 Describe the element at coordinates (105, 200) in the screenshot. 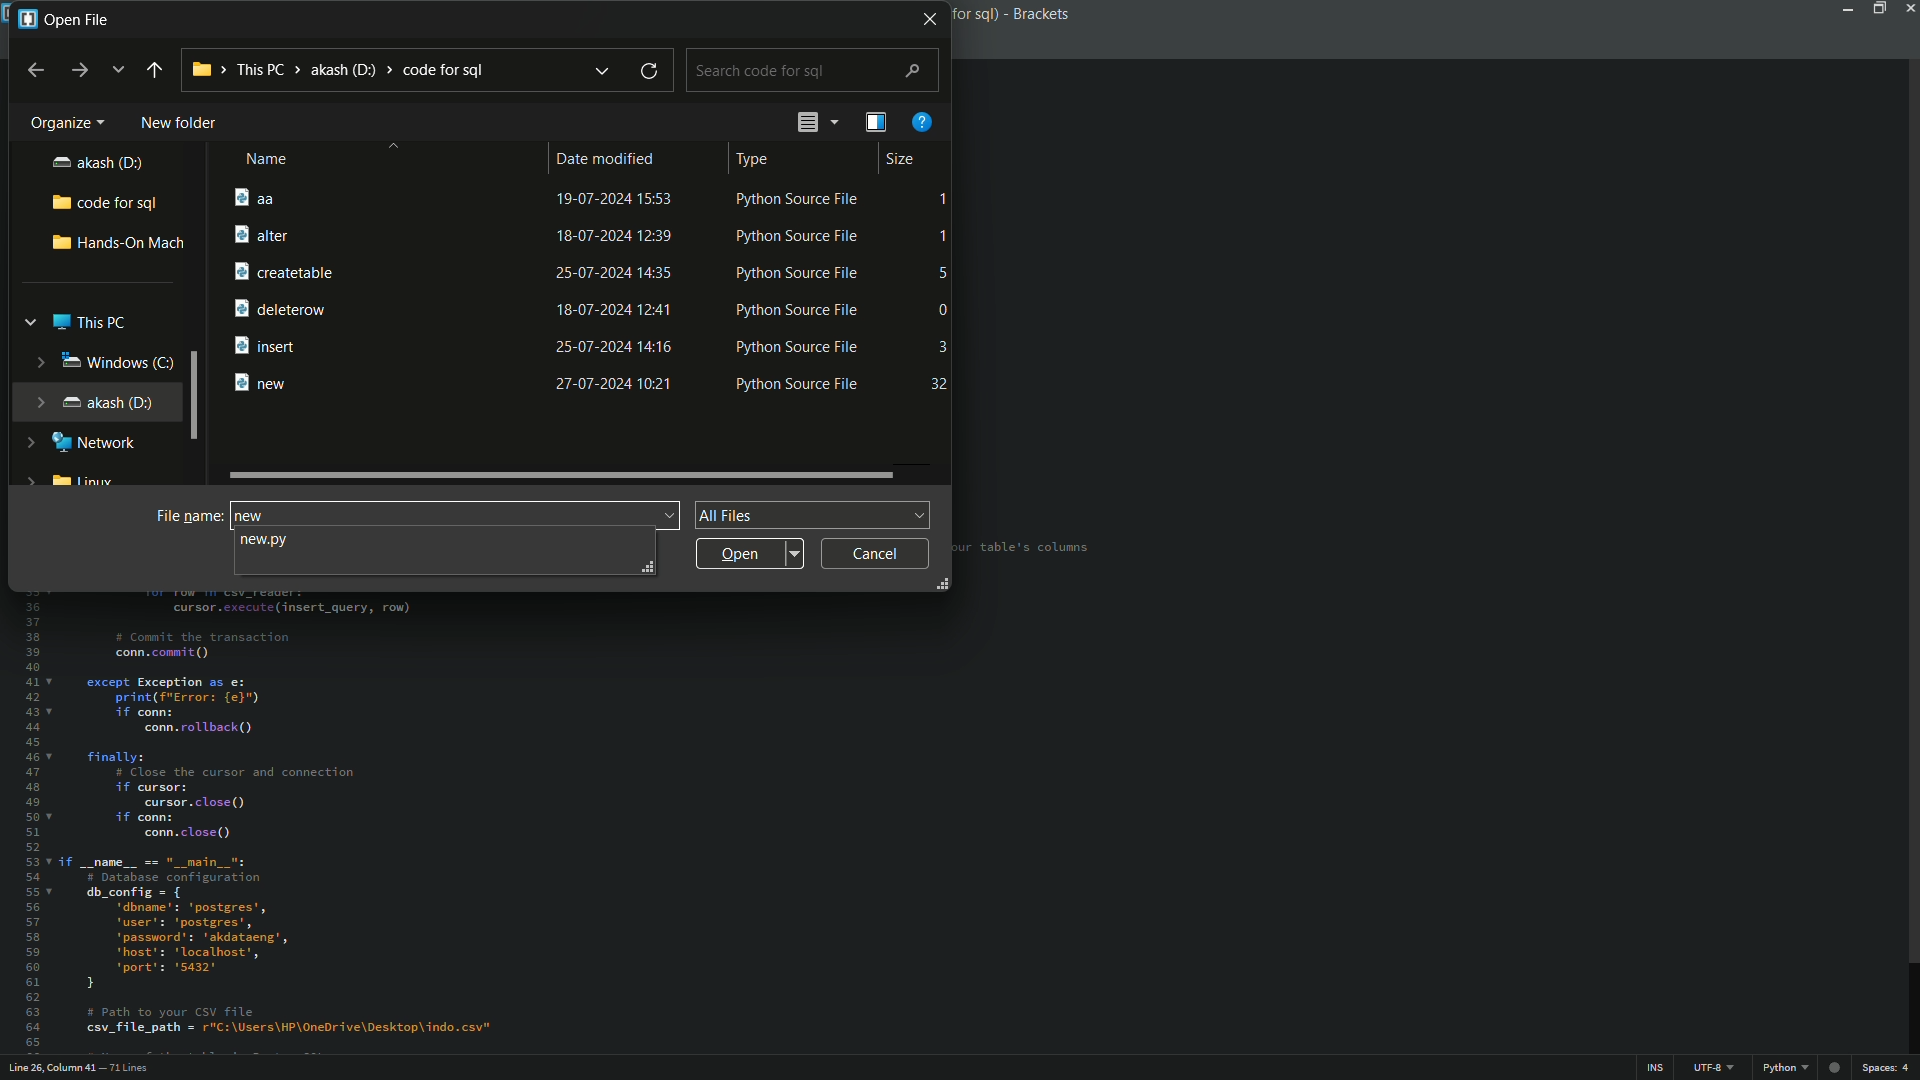

I see `code for sql` at that location.